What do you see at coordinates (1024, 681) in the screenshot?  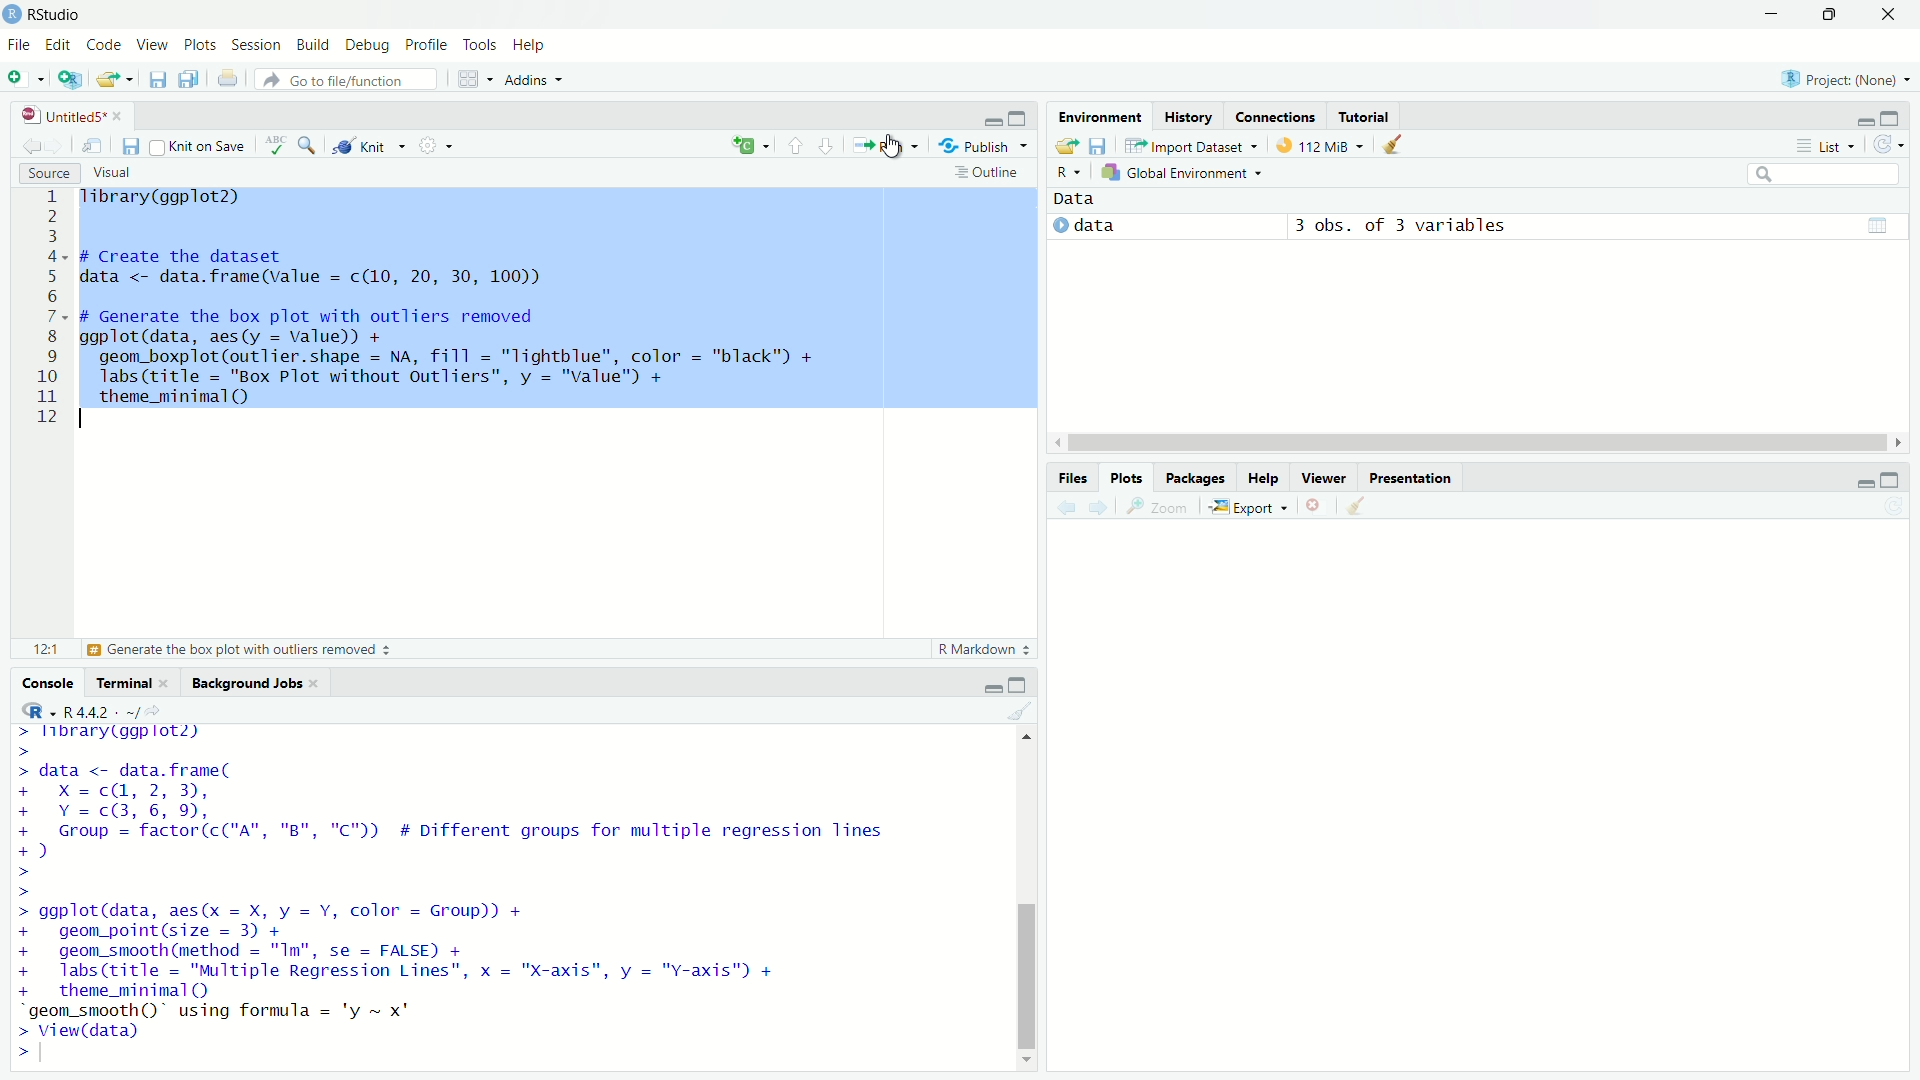 I see `maximise` at bounding box center [1024, 681].